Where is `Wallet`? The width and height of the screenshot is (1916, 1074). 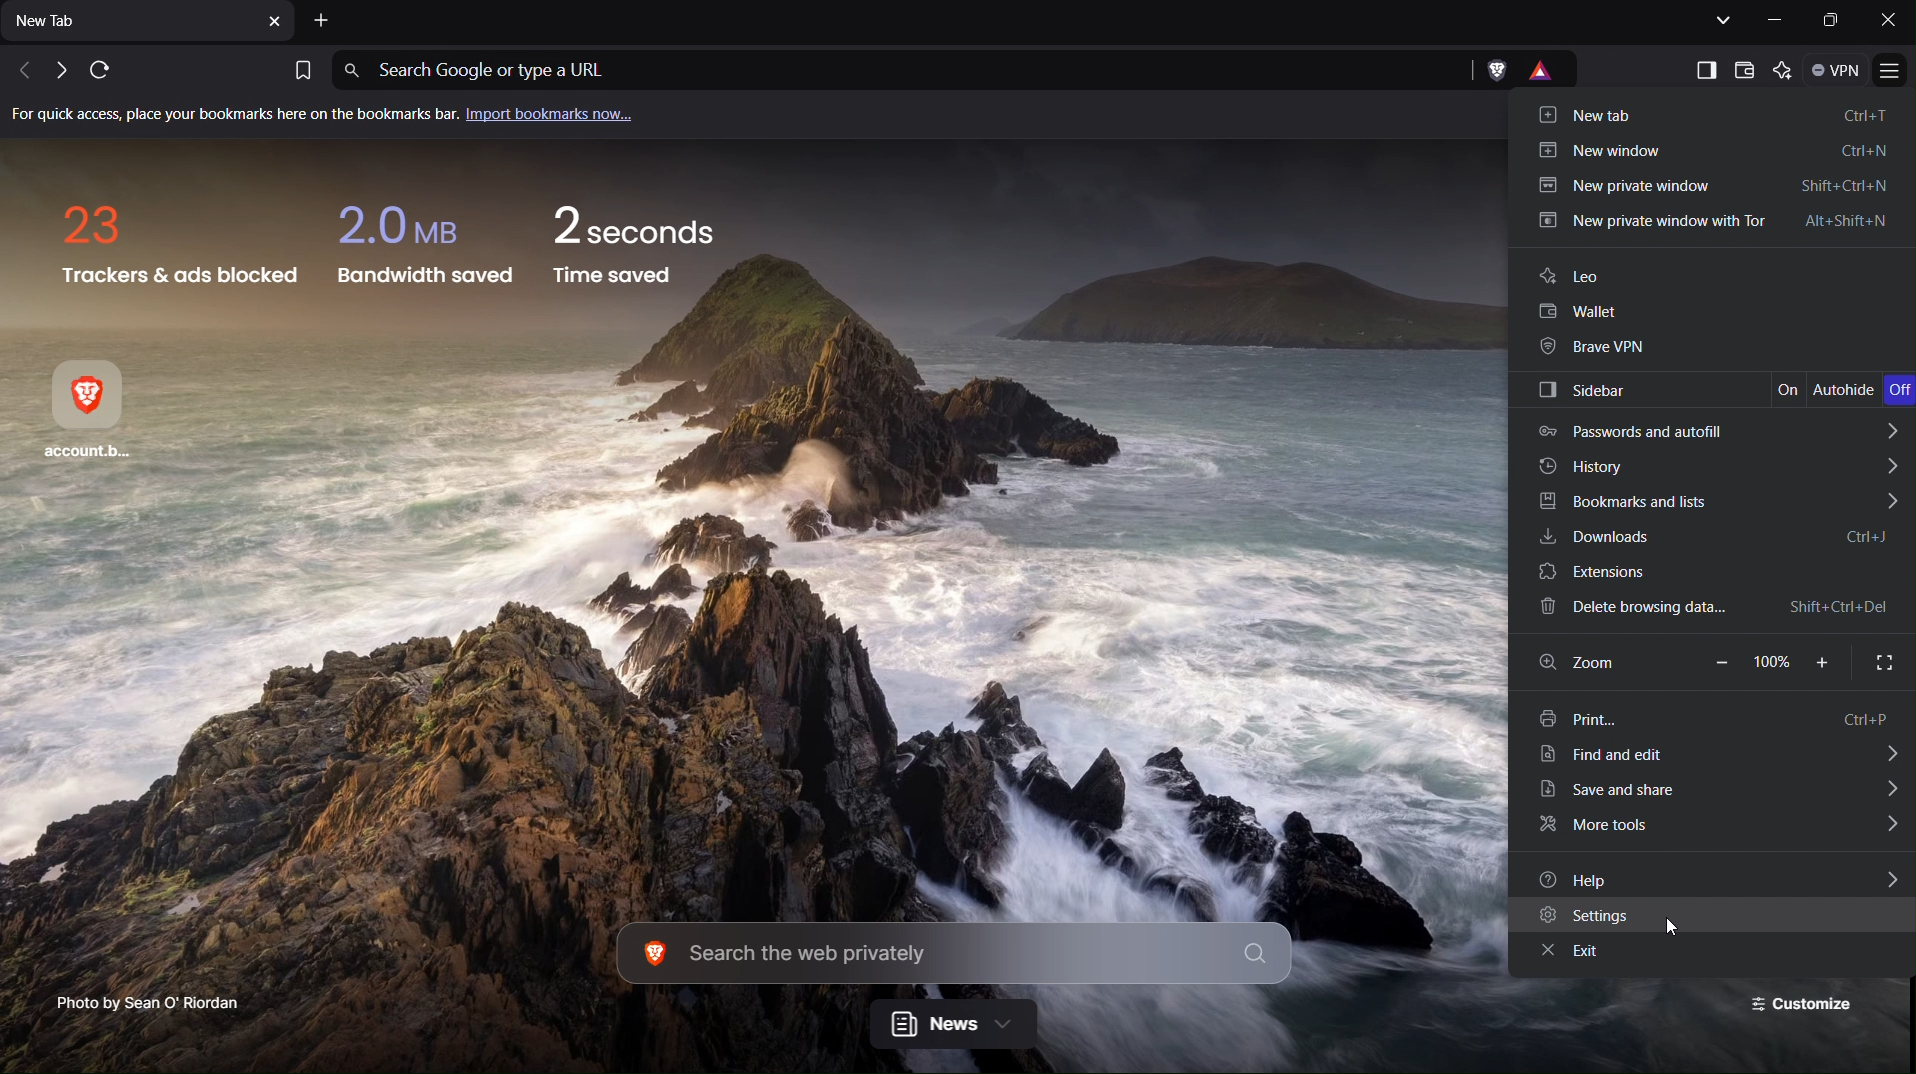 Wallet is located at coordinates (1745, 70).